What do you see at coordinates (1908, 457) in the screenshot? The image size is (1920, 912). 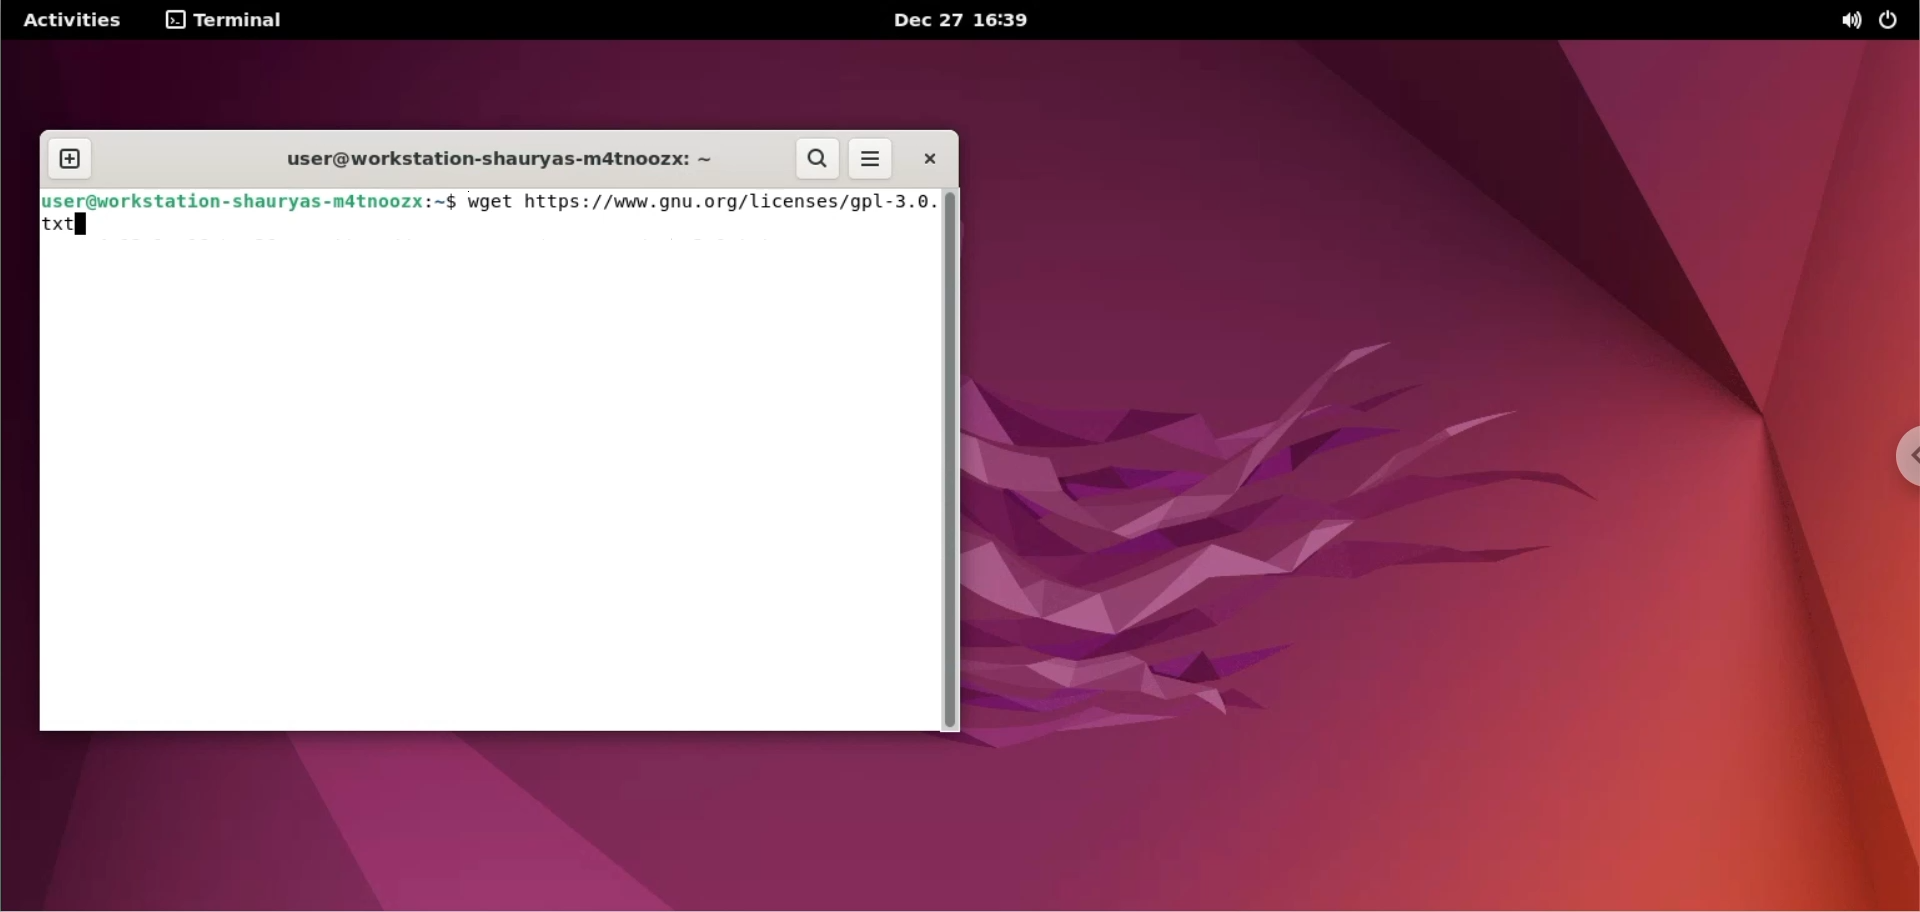 I see `chrome options` at bounding box center [1908, 457].